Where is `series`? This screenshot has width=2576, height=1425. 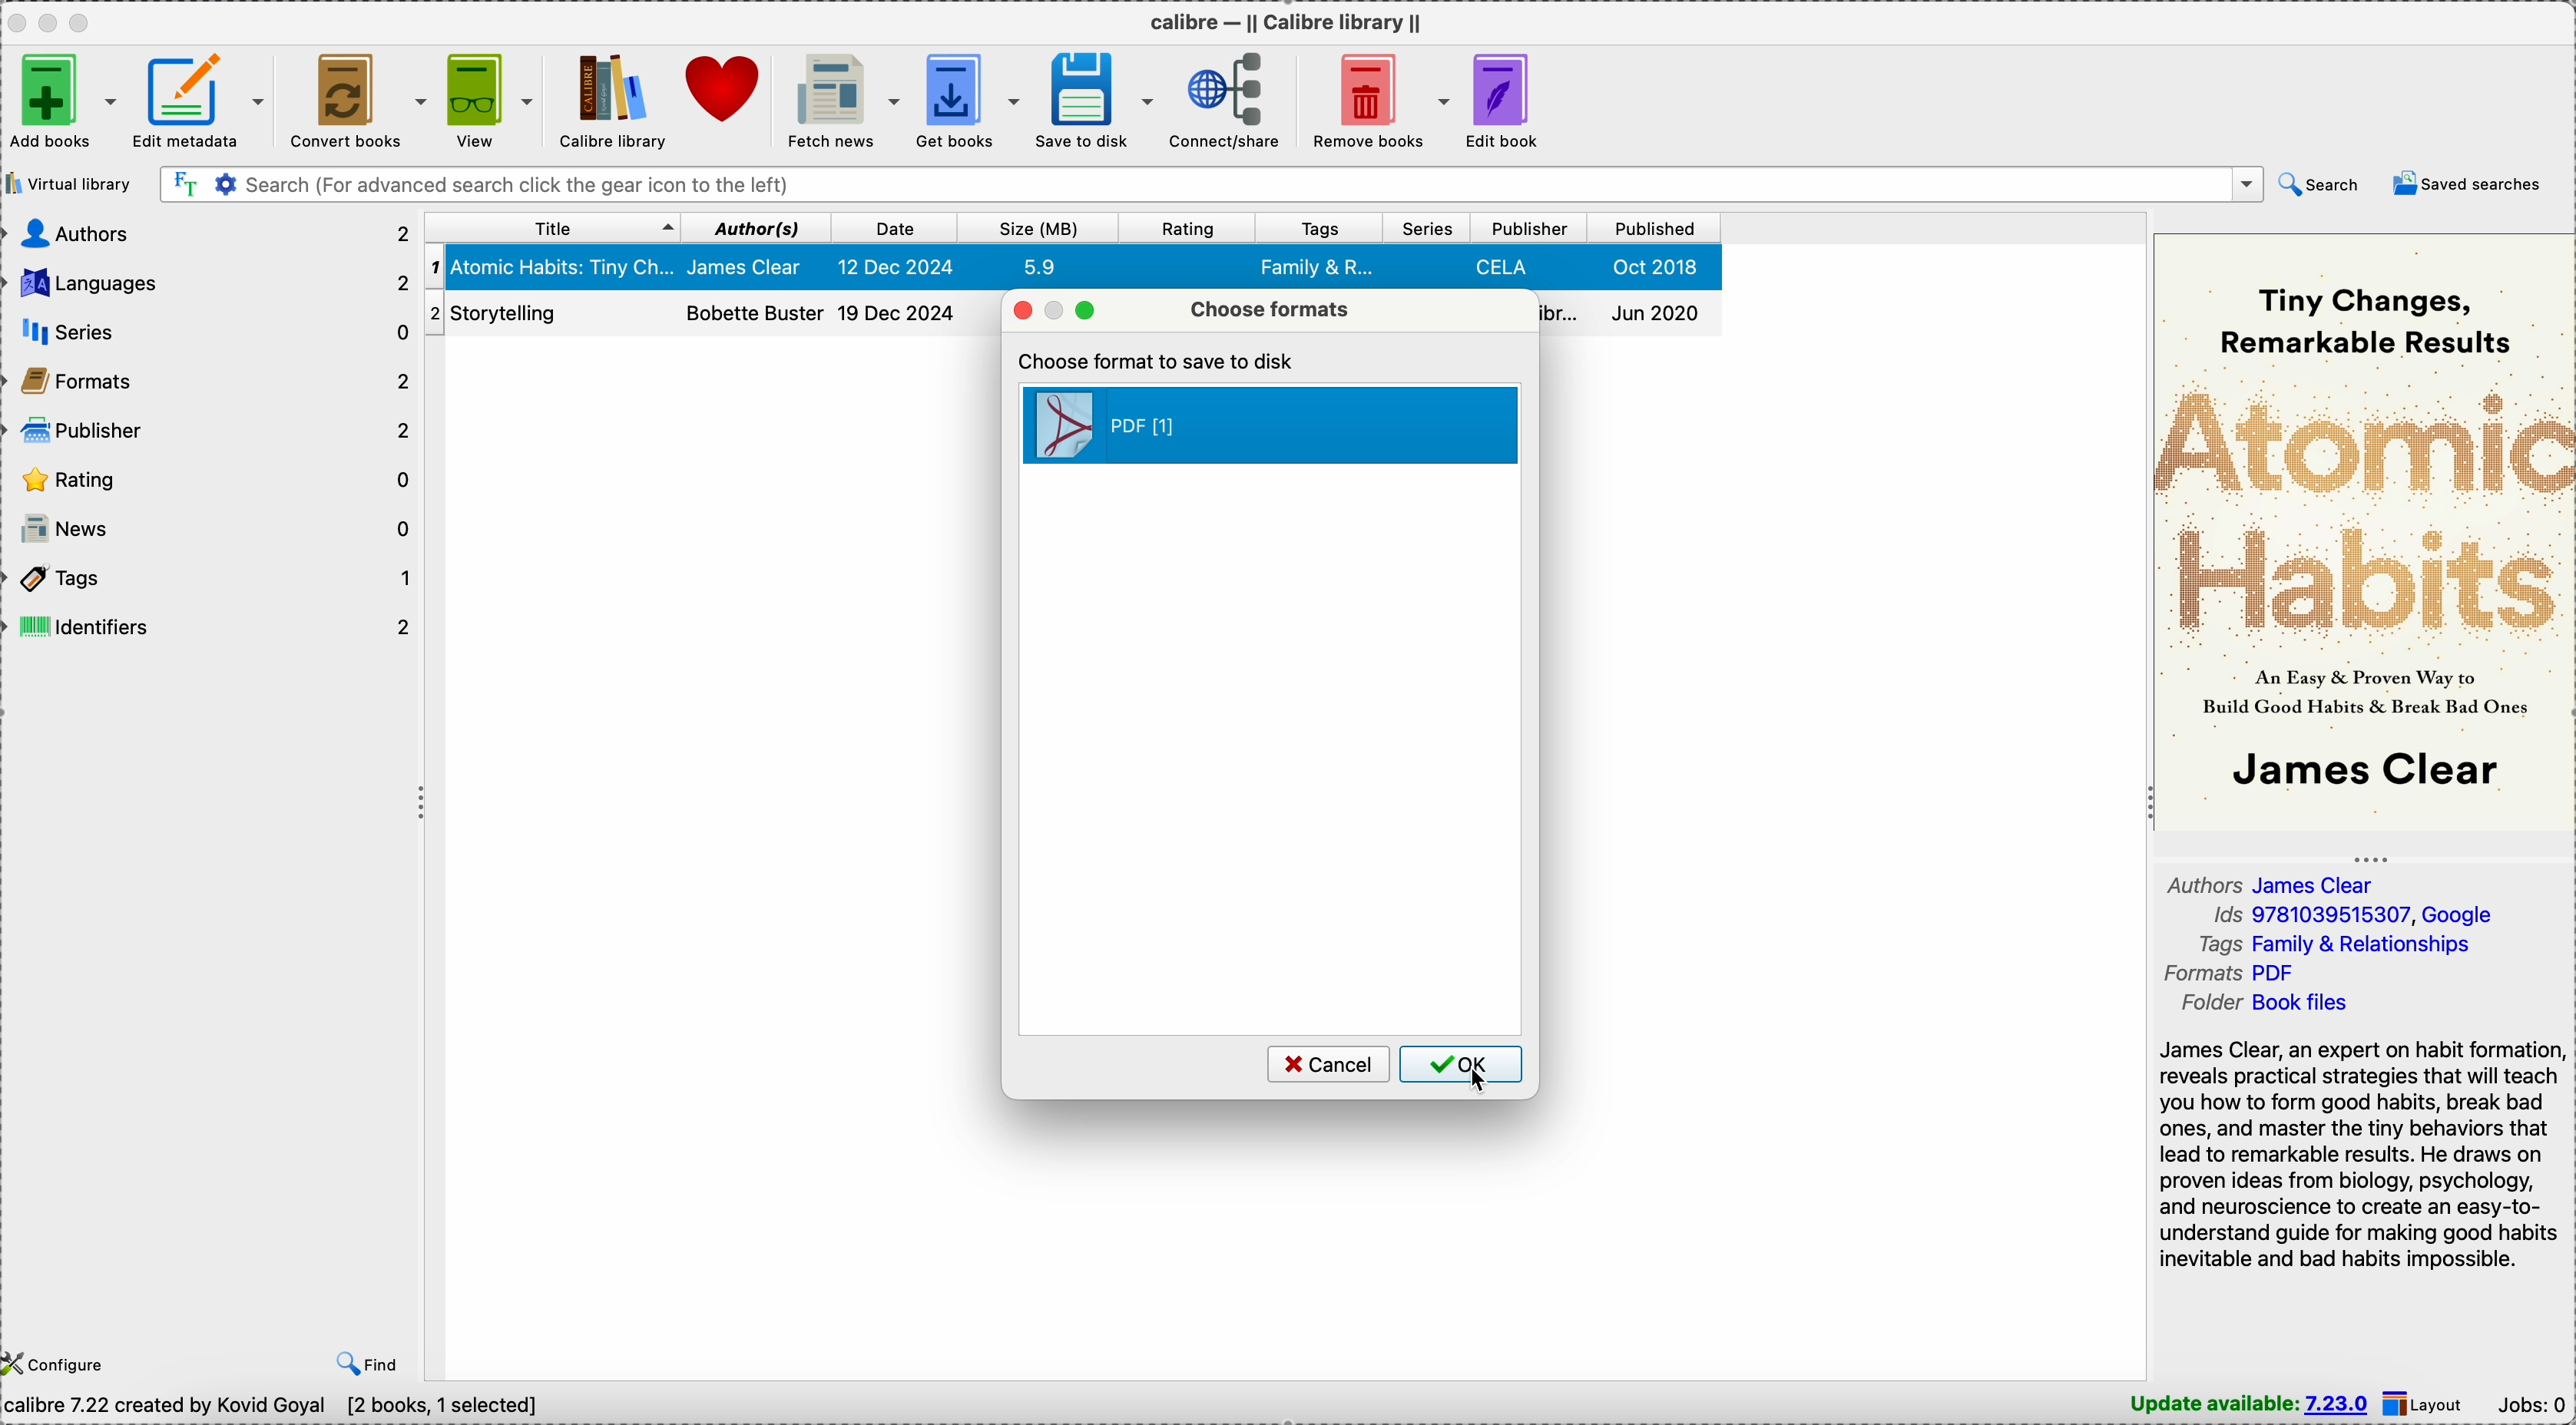 series is located at coordinates (213, 335).